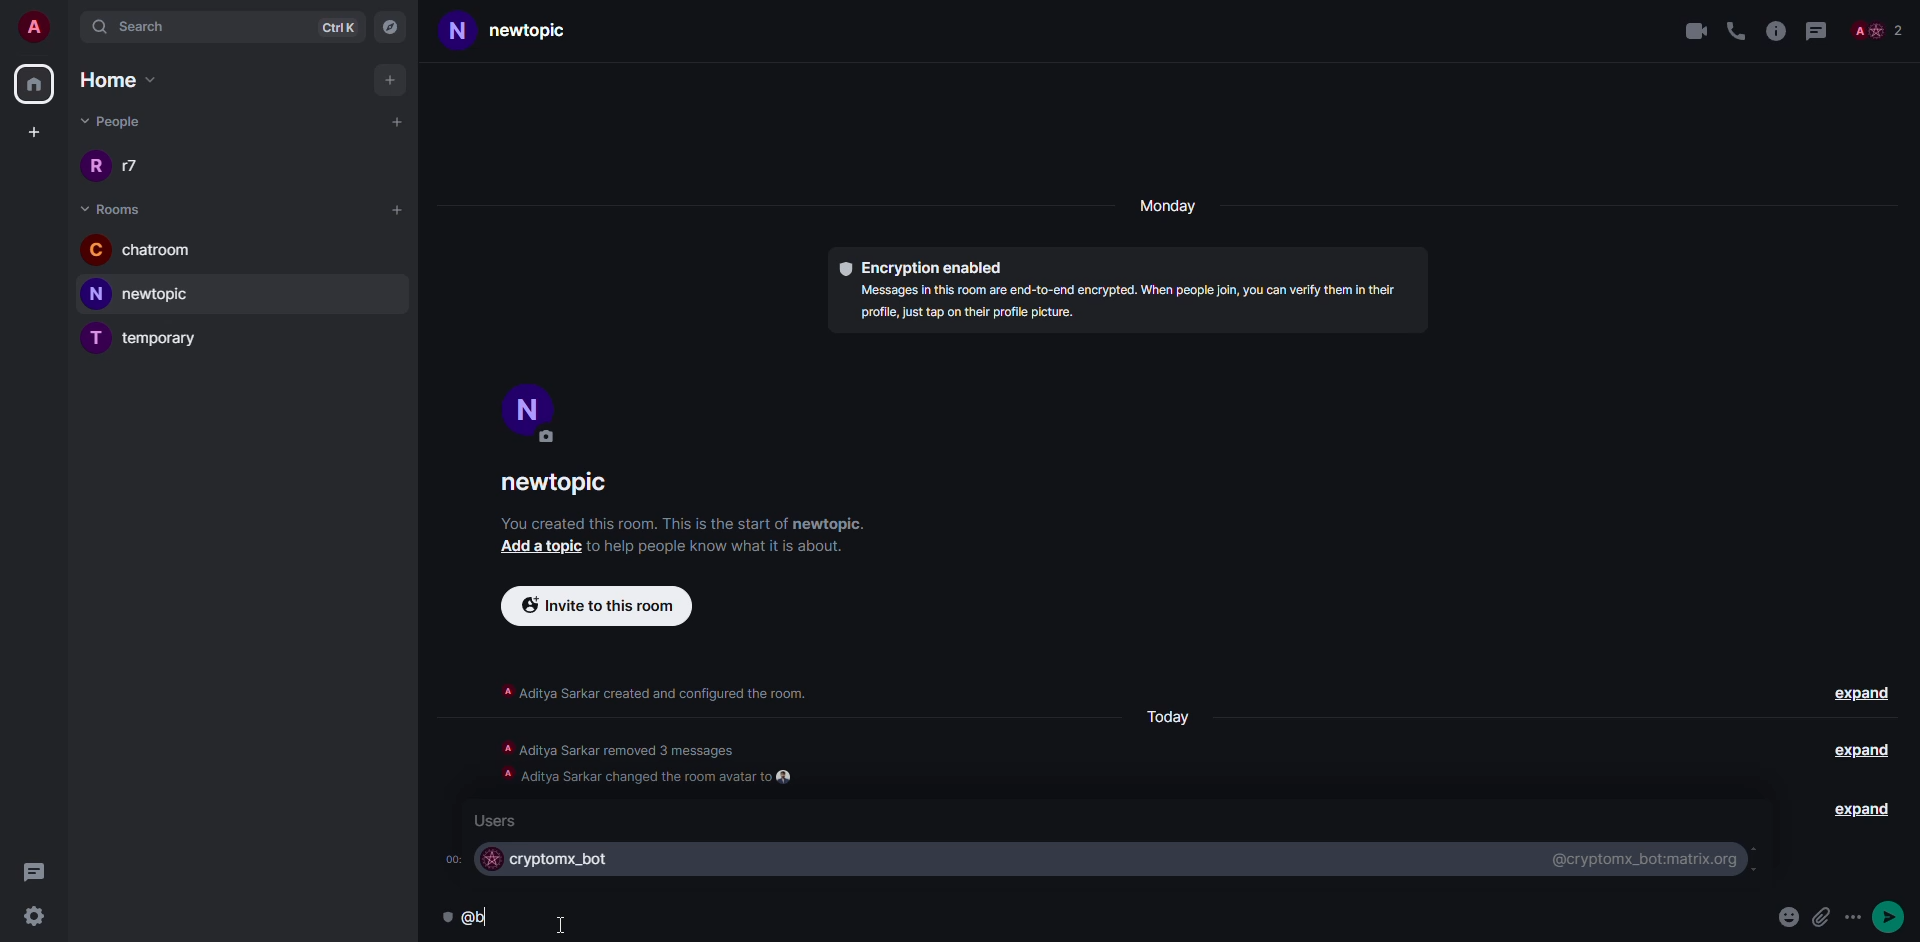 The image size is (1920, 942). What do you see at coordinates (1876, 32) in the screenshot?
I see `people` at bounding box center [1876, 32].